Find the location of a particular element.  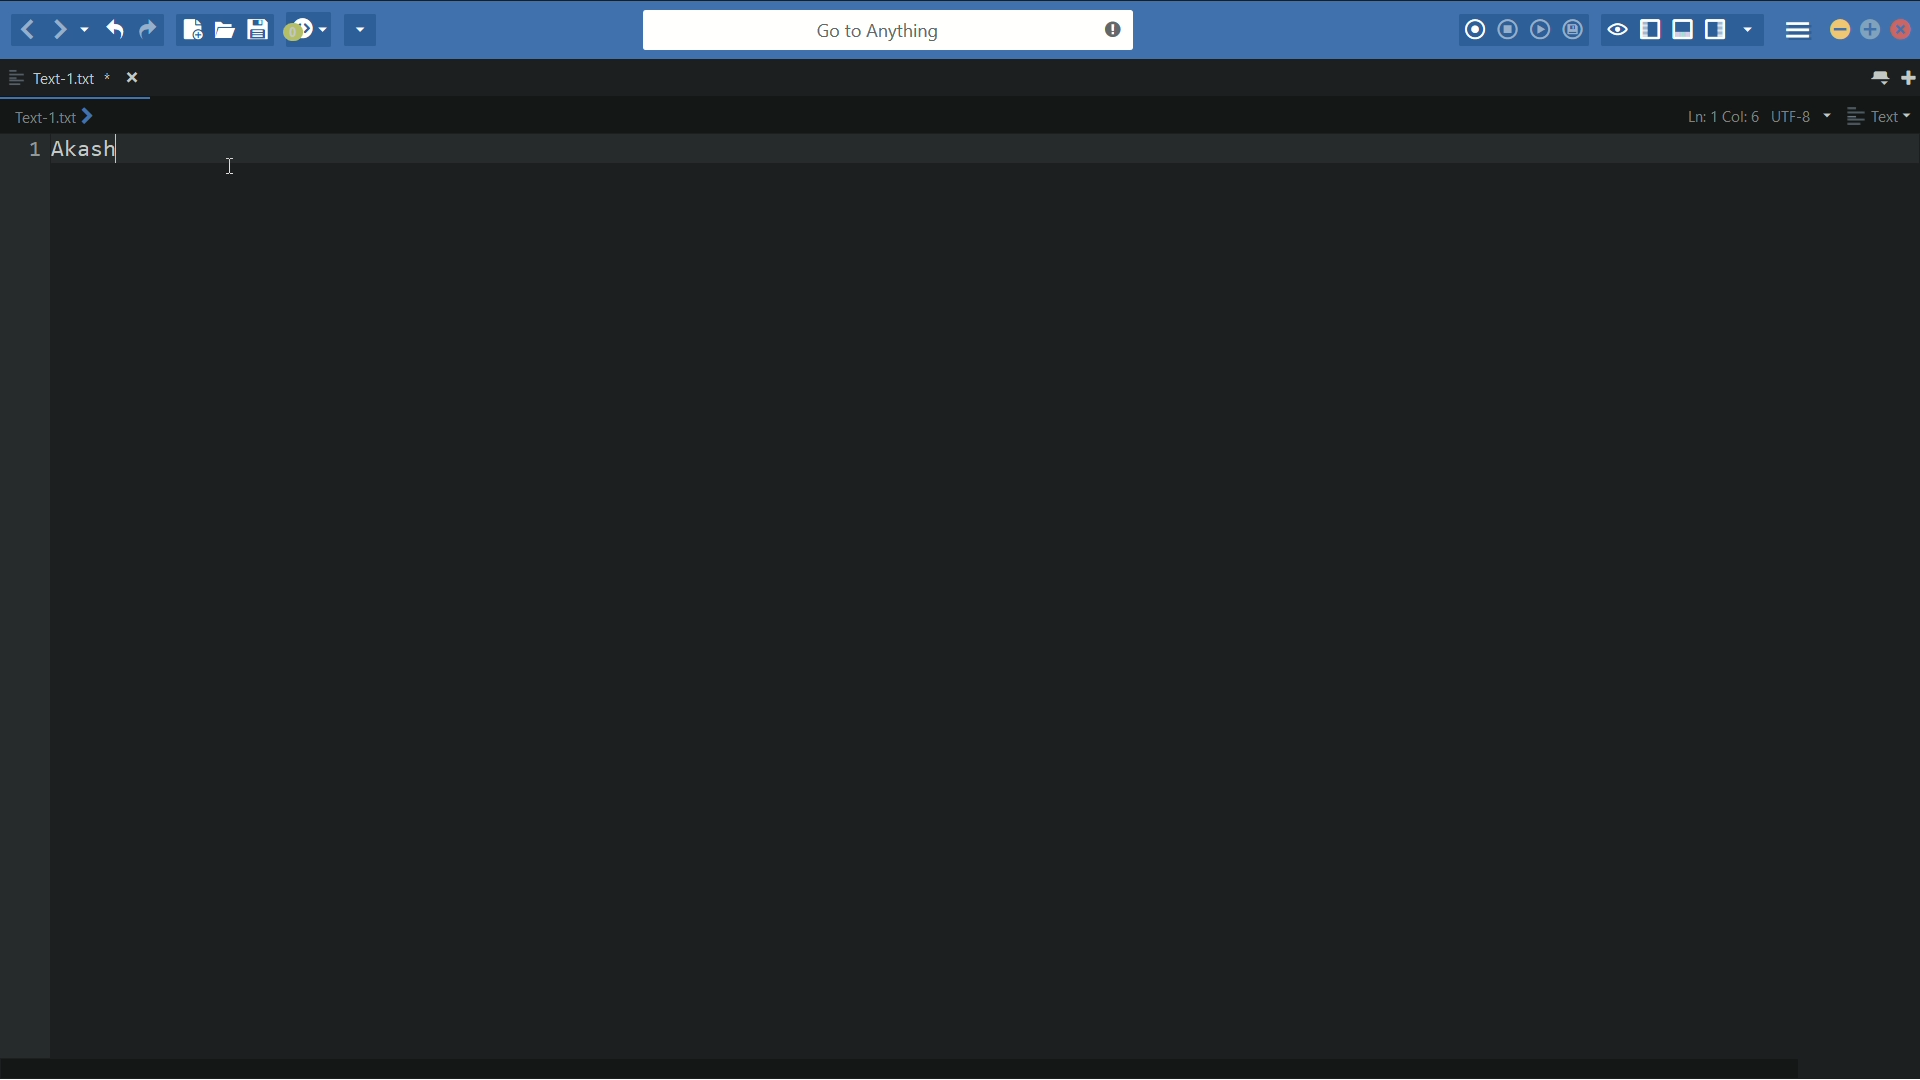

more options is located at coordinates (16, 78).